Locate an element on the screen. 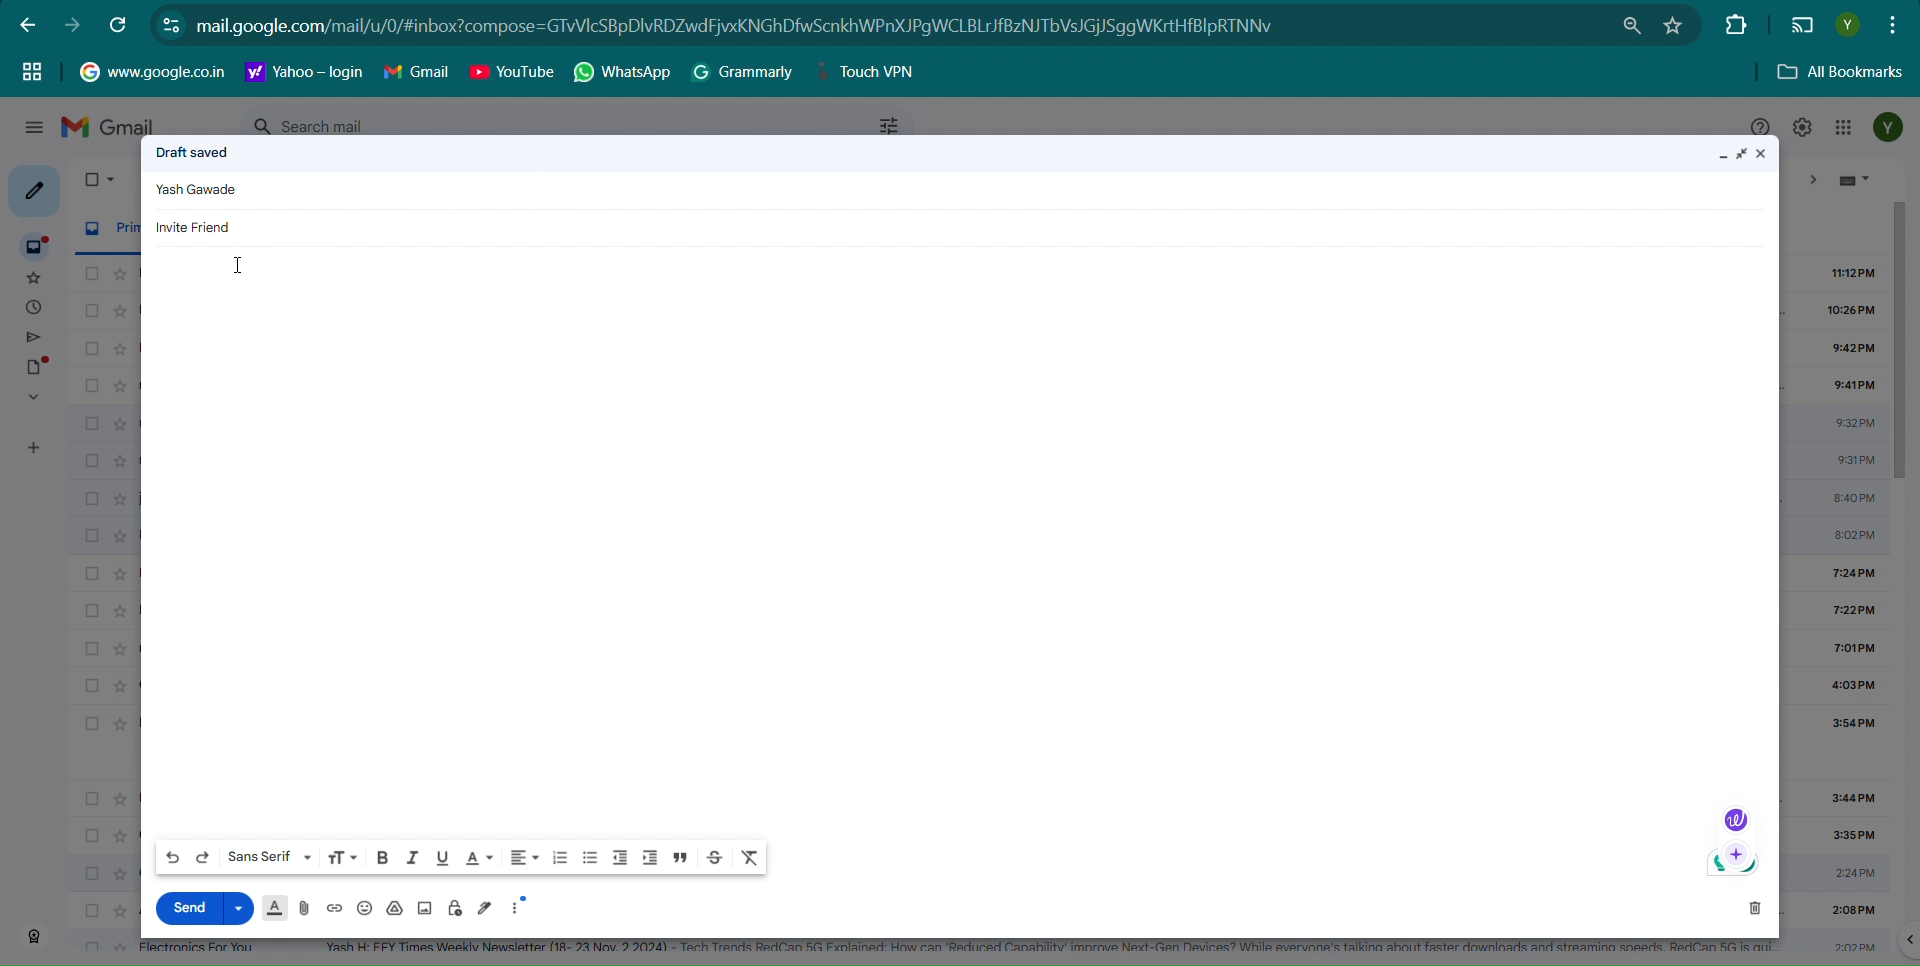 The height and width of the screenshot is (966, 1920). Bold is located at coordinates (382, 856).